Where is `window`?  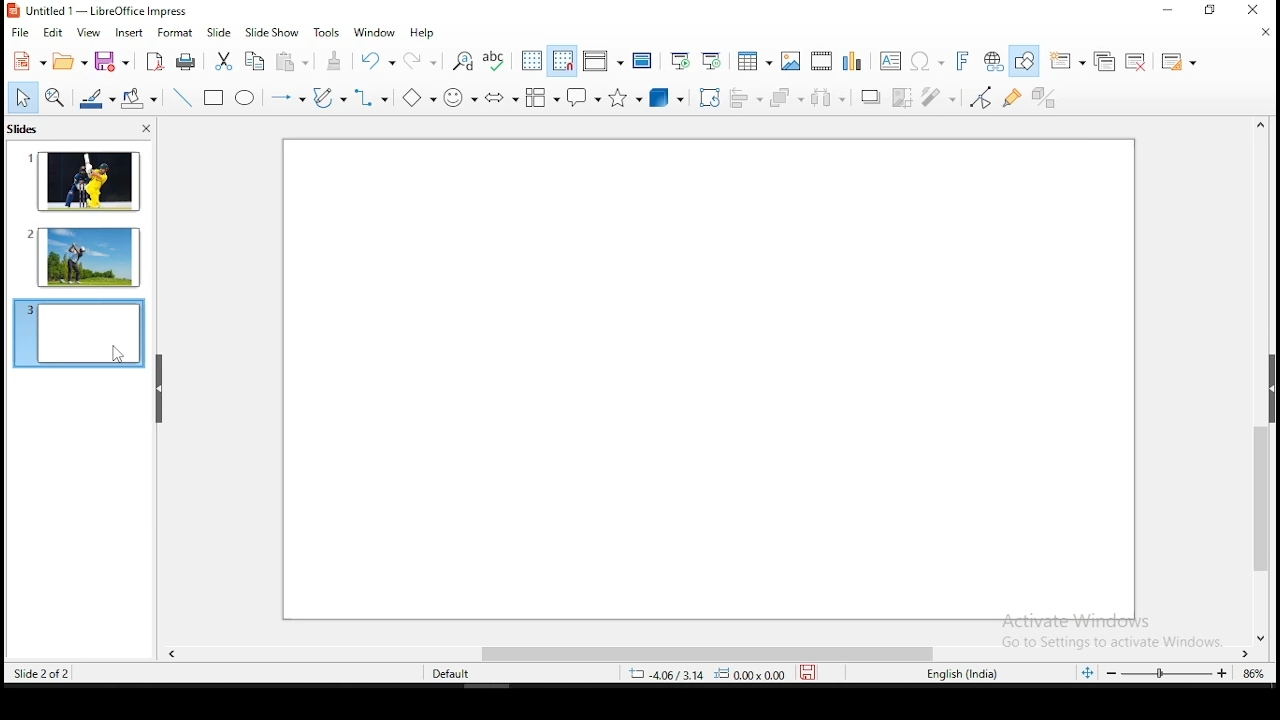
window is located at coordinates (374, 33).